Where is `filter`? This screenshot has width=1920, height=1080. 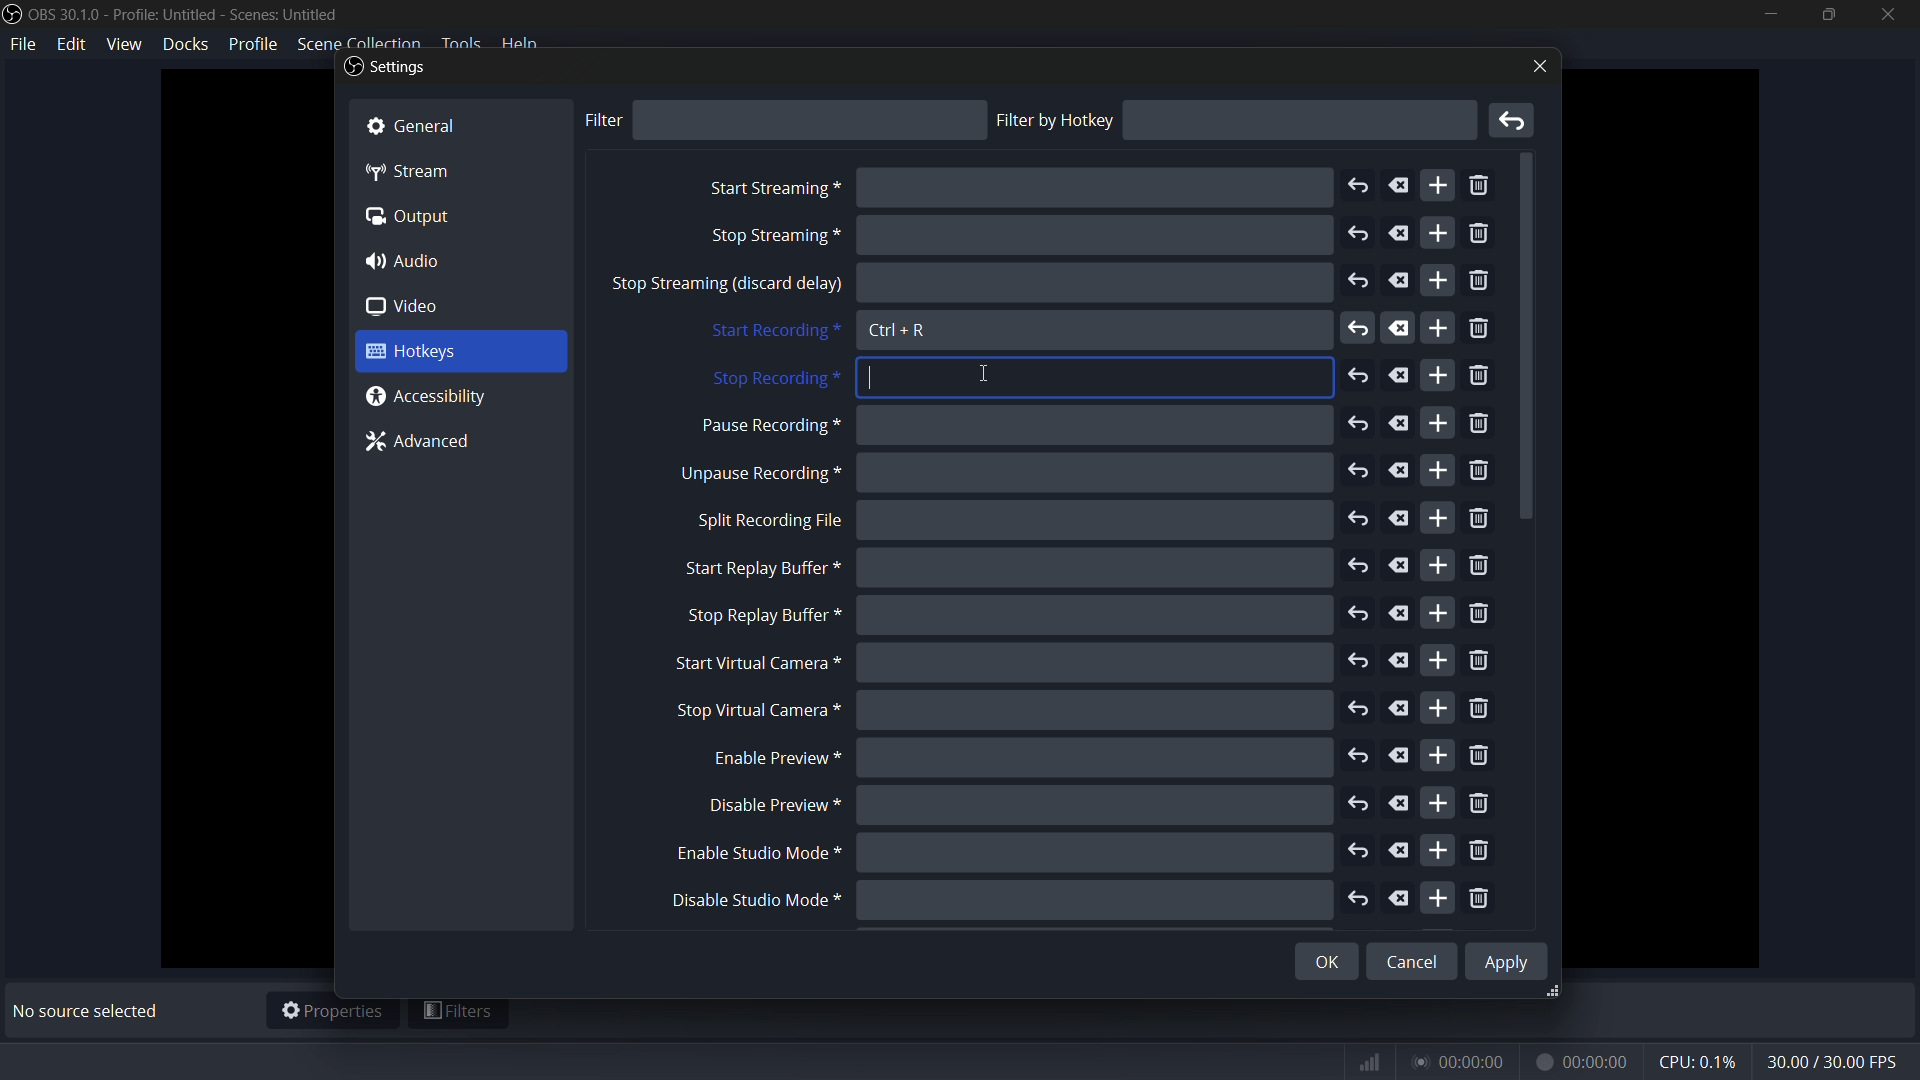
filter is located at coordinates (602, 120).